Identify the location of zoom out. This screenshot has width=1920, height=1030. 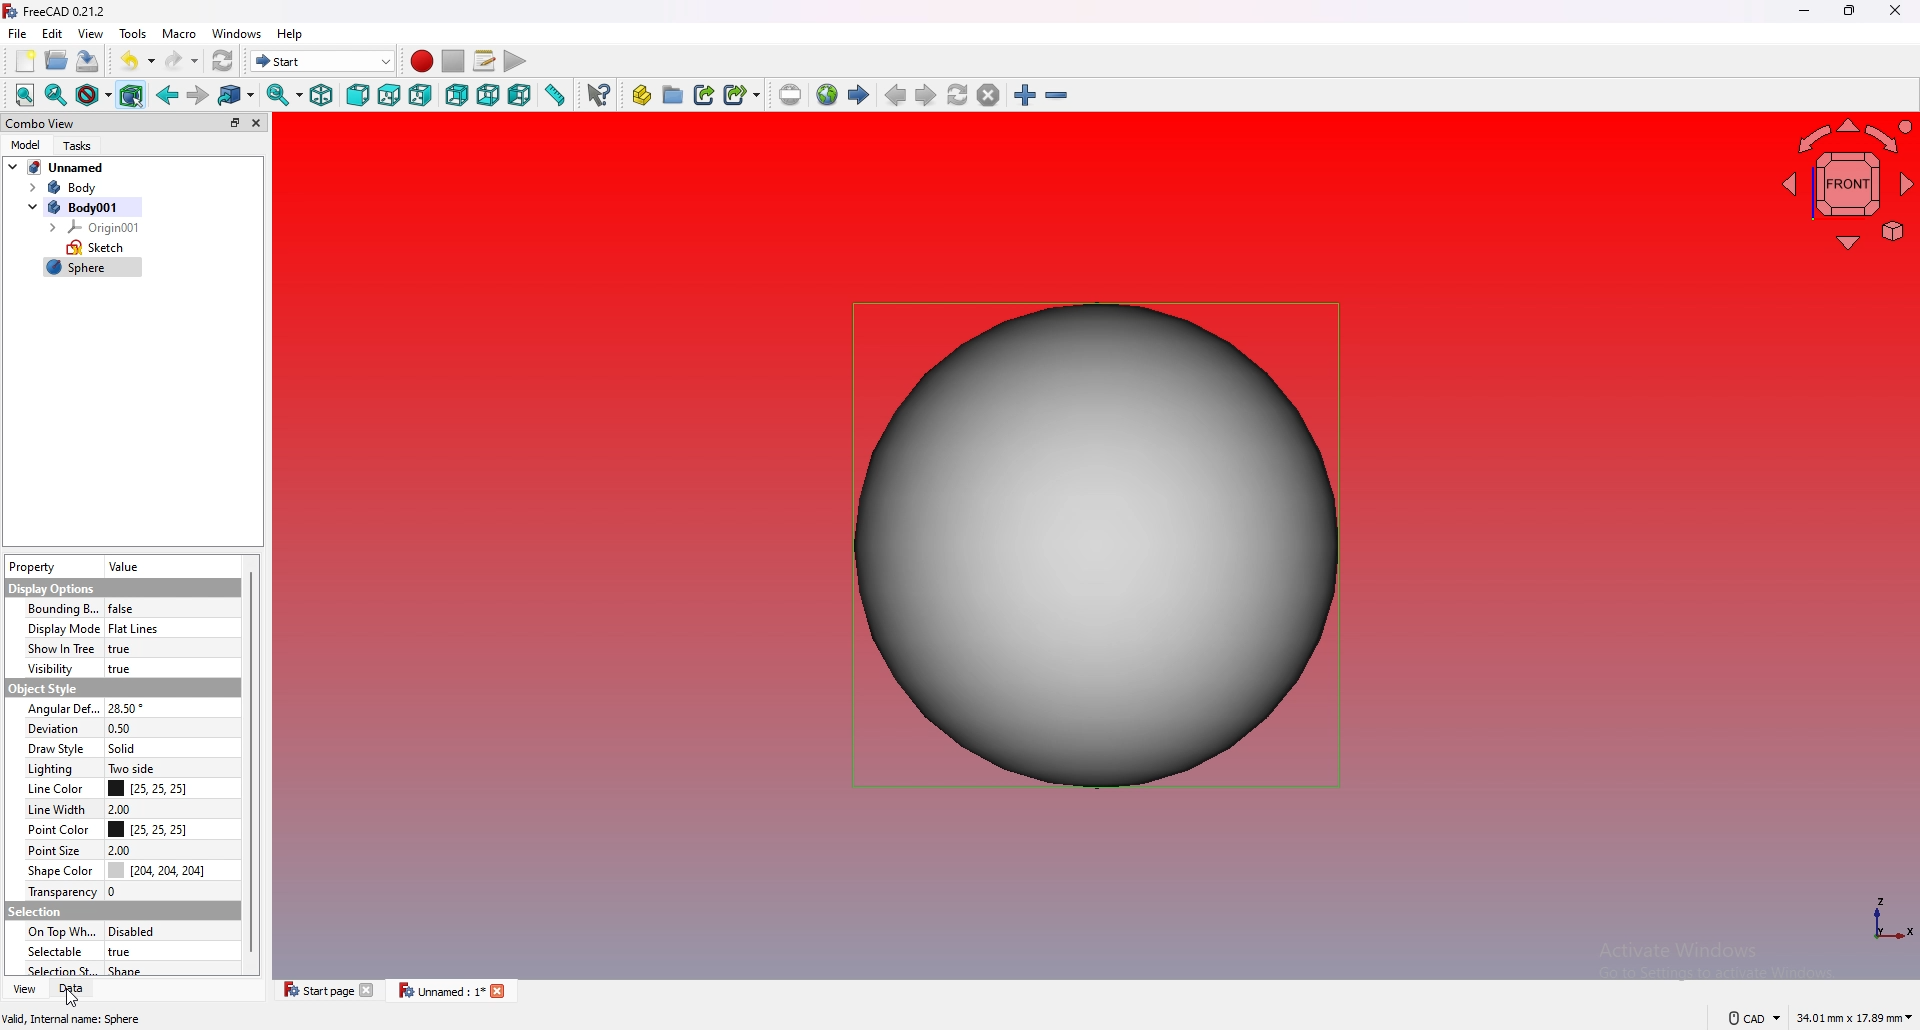
(1055, 95).